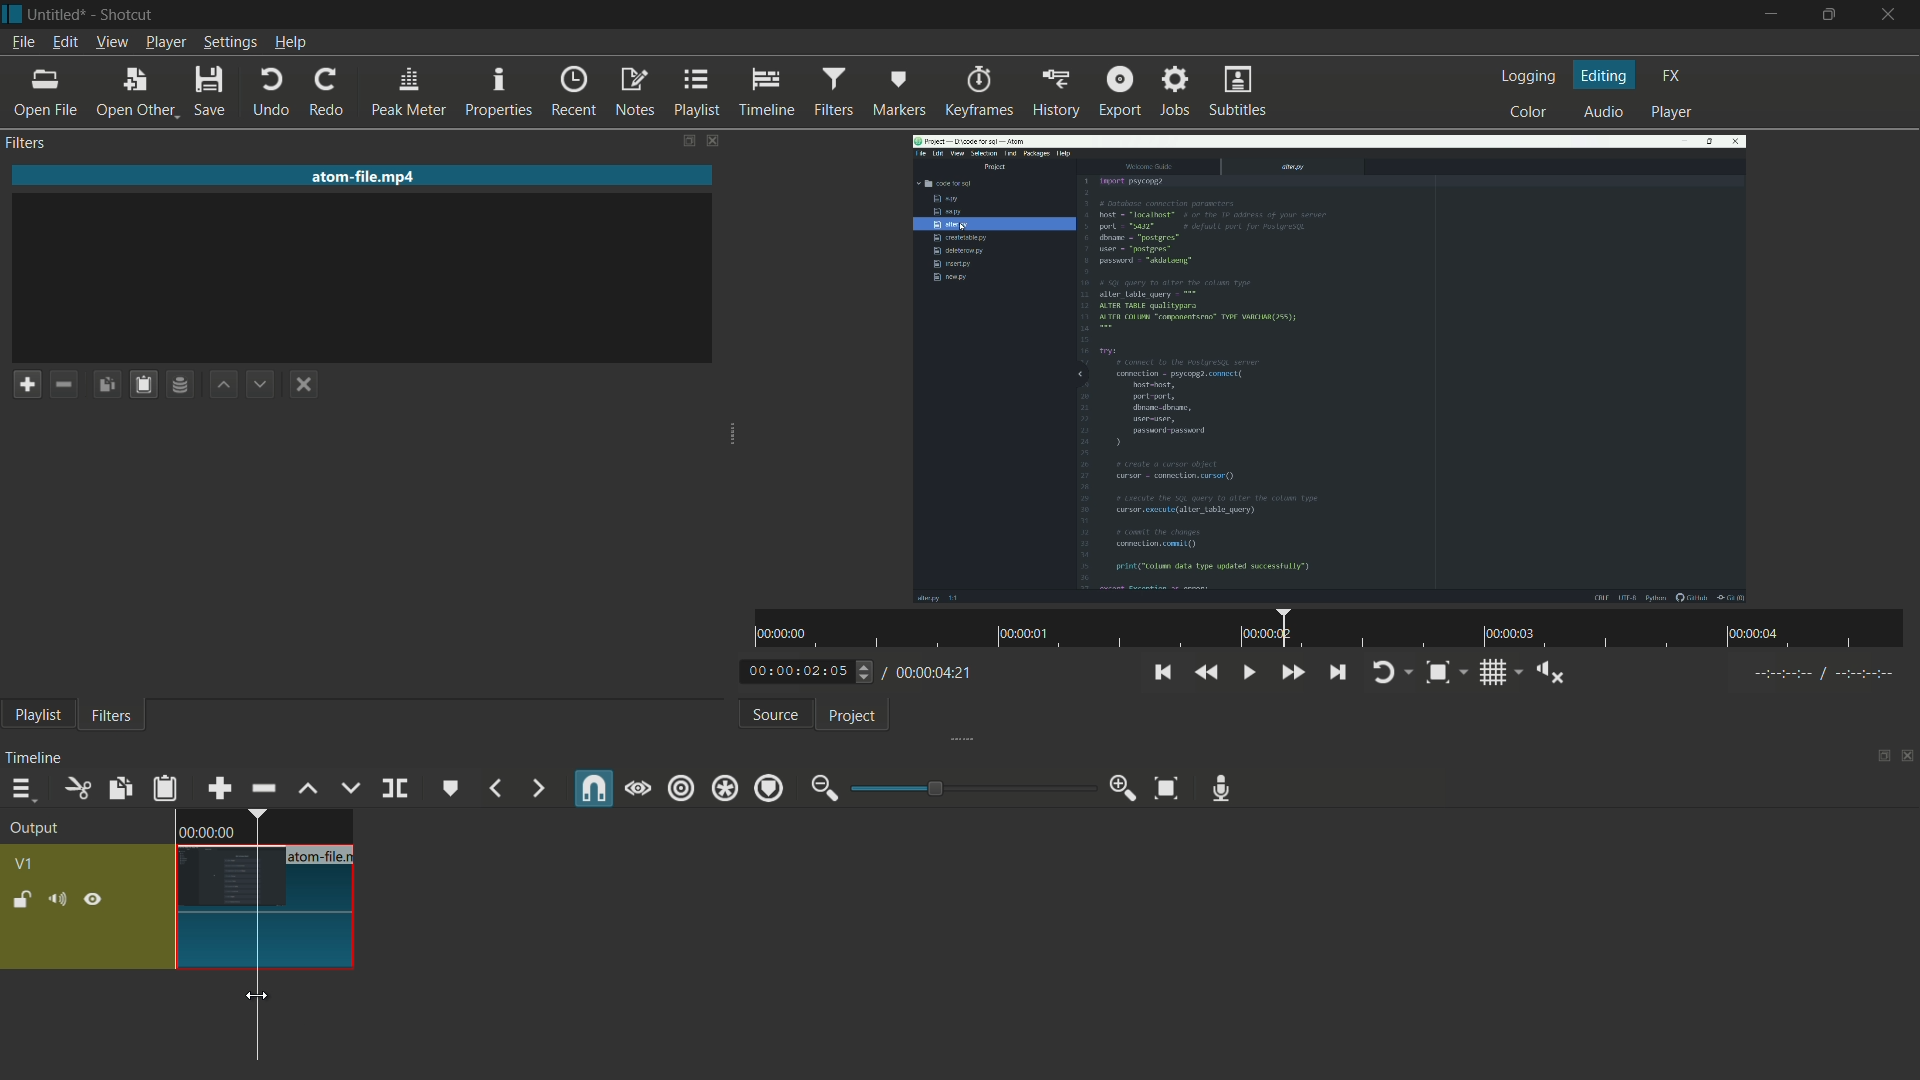 The height and width of the screenshot is (1080, 1920). I want to click on previous marker, so click(494, 788).